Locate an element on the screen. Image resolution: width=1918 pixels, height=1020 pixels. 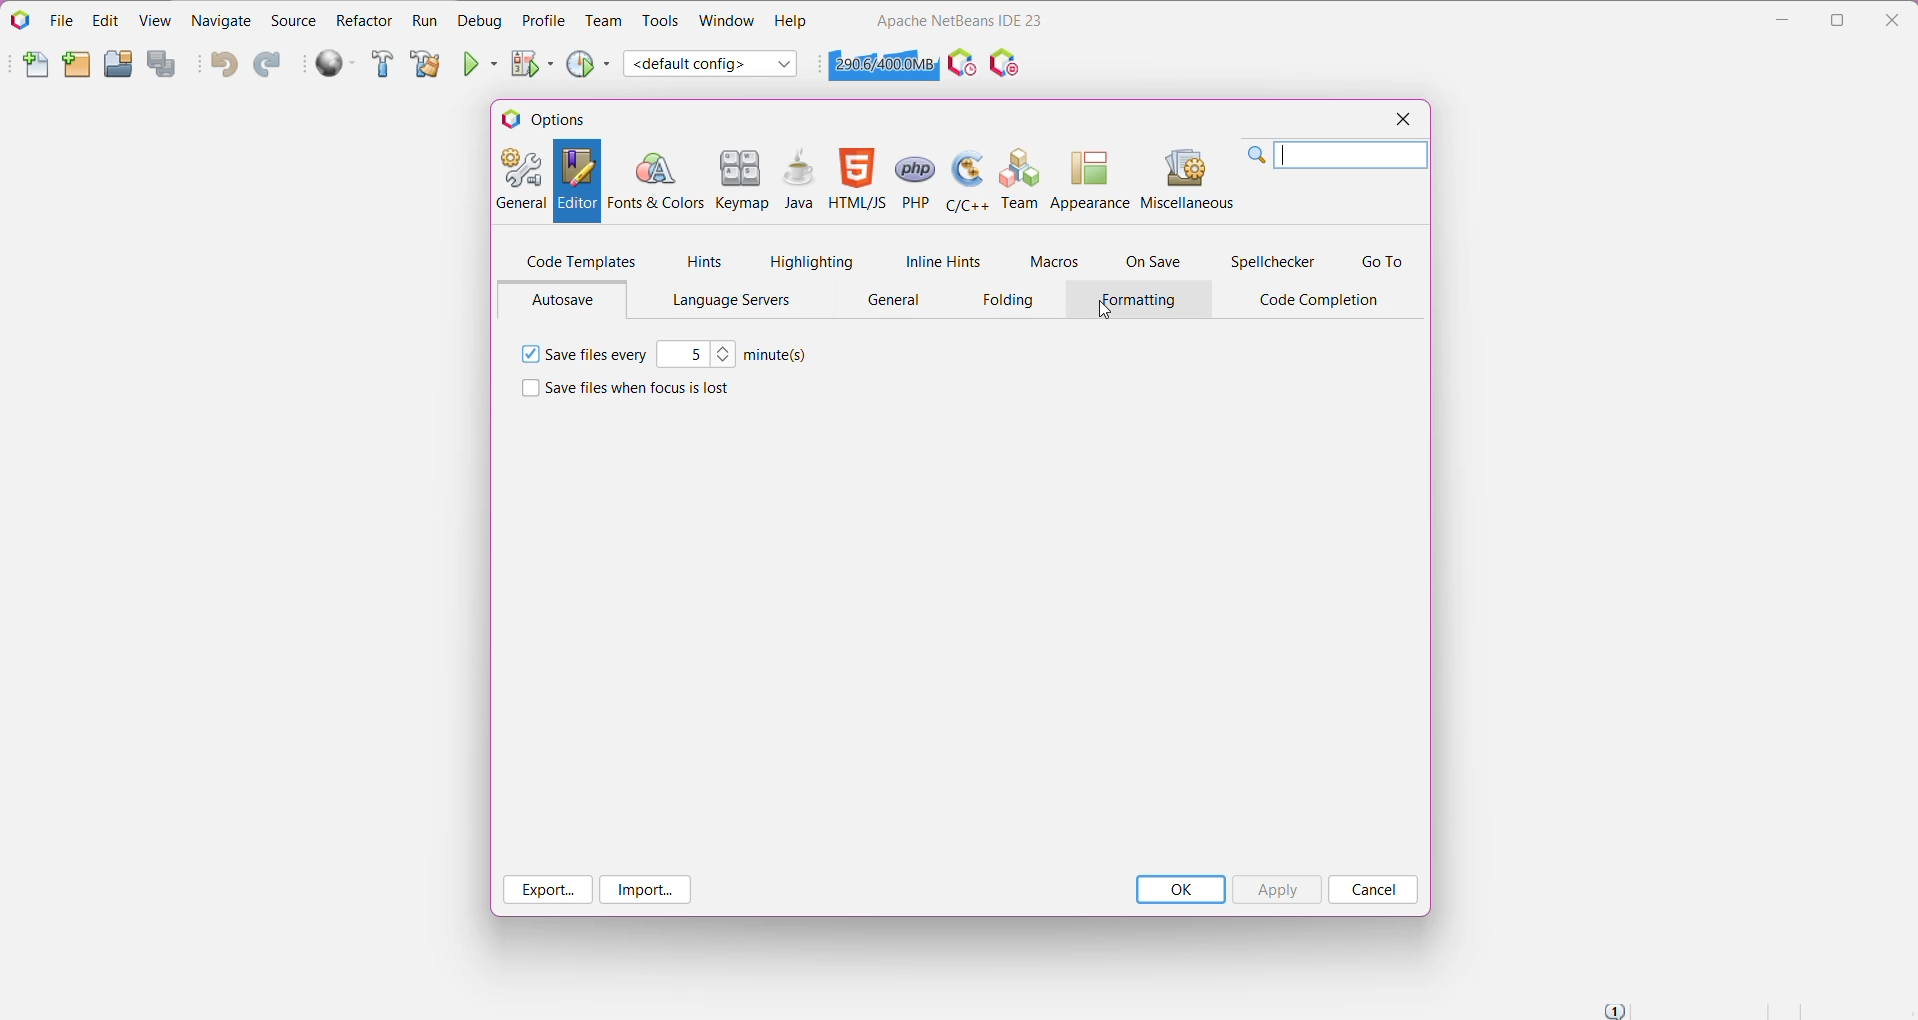
Debug is located at coordinates (478, 20).